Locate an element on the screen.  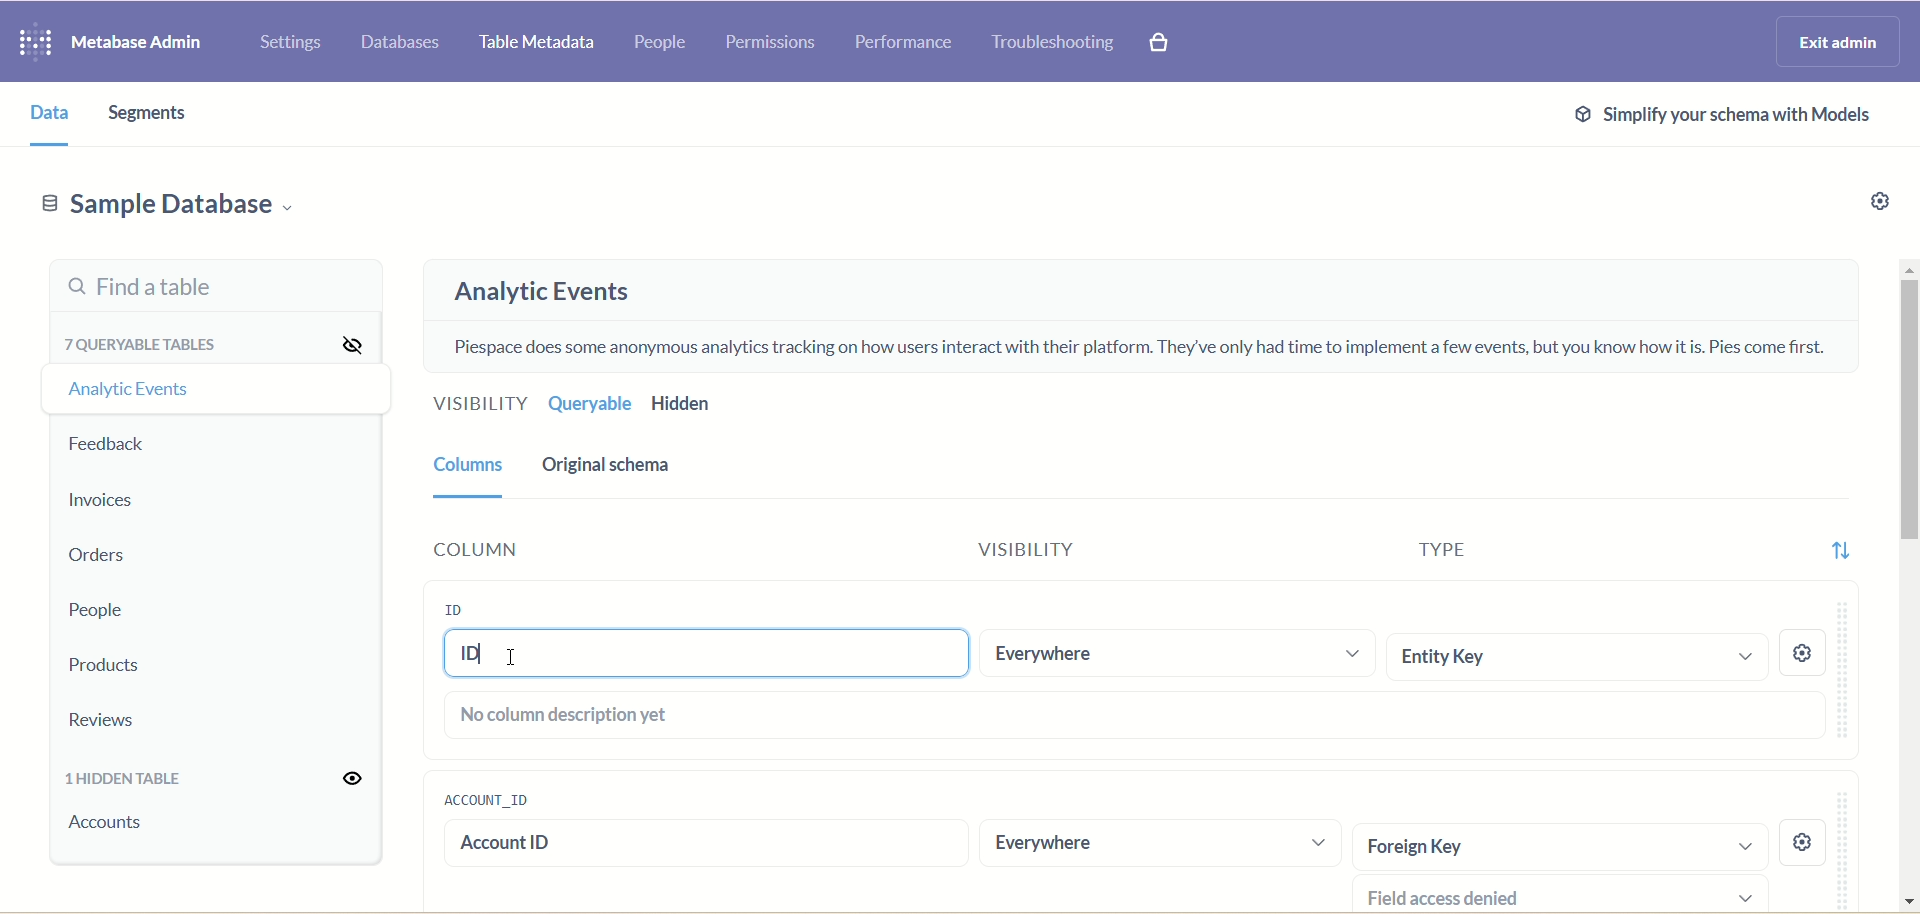
Settings is located at coordinates (1811, 652).